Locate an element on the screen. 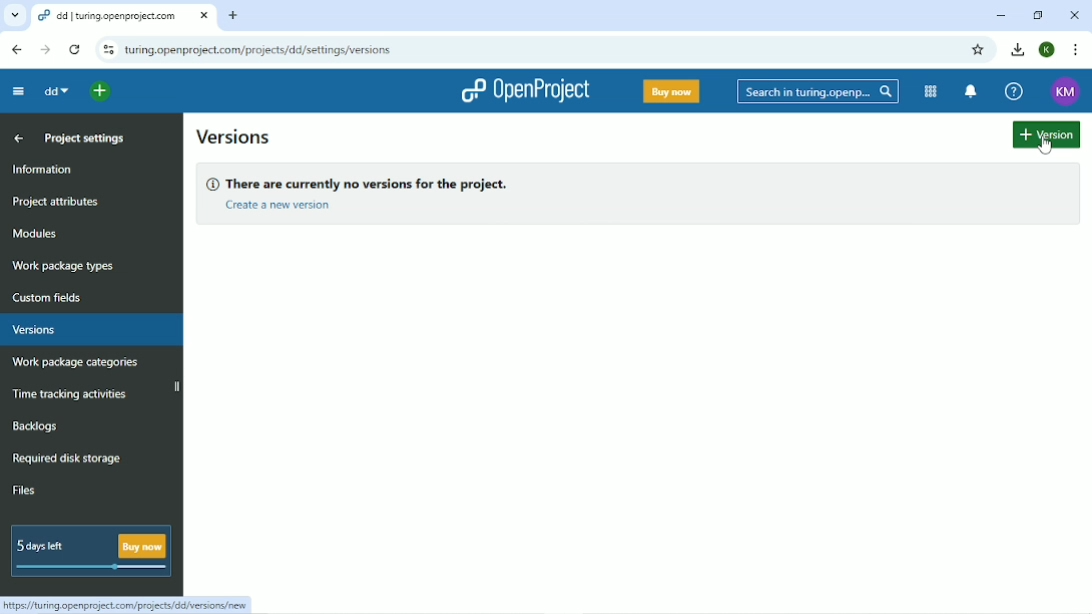  Minimize is located at coordinates (1001, 16).